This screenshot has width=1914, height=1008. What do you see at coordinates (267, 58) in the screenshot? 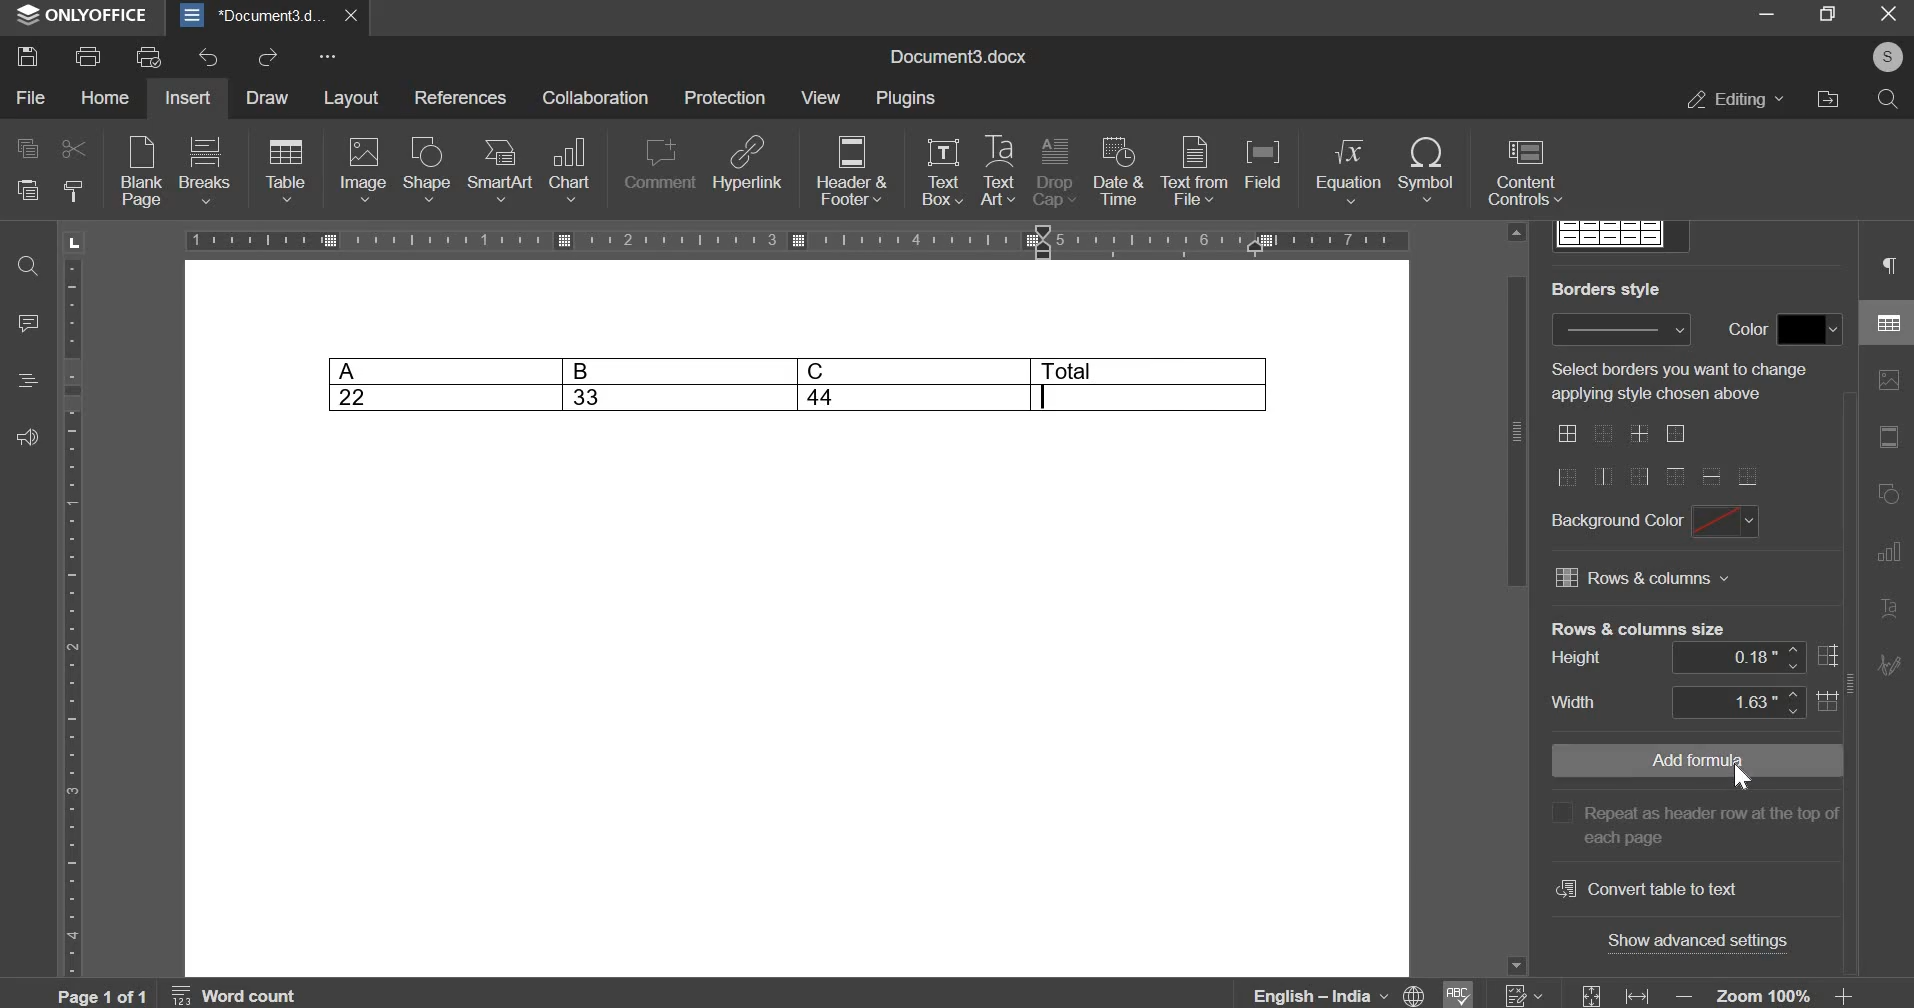
I see `redo` at bounding box center [267, 58].